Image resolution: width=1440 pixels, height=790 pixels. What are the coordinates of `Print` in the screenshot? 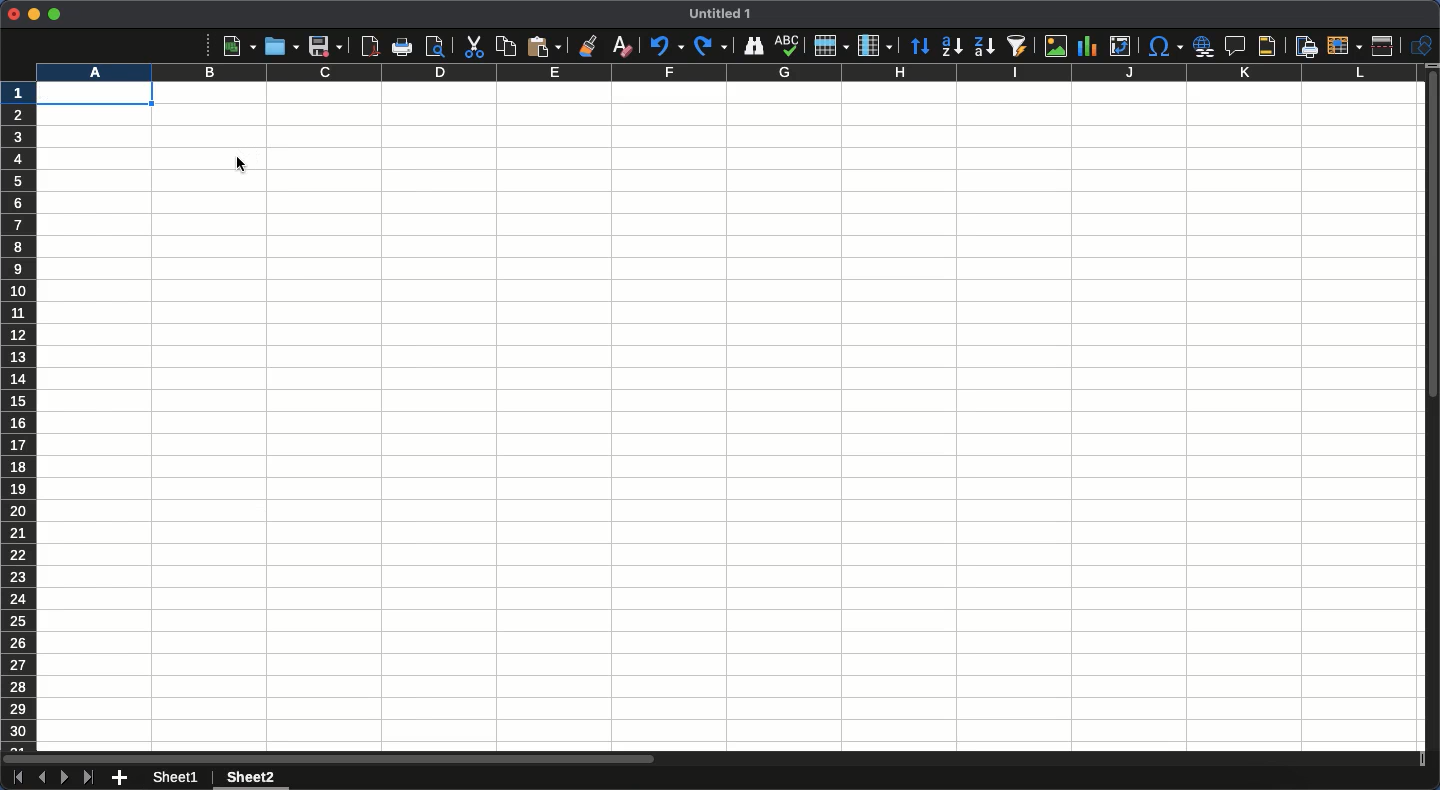 It's located at (404, 47).